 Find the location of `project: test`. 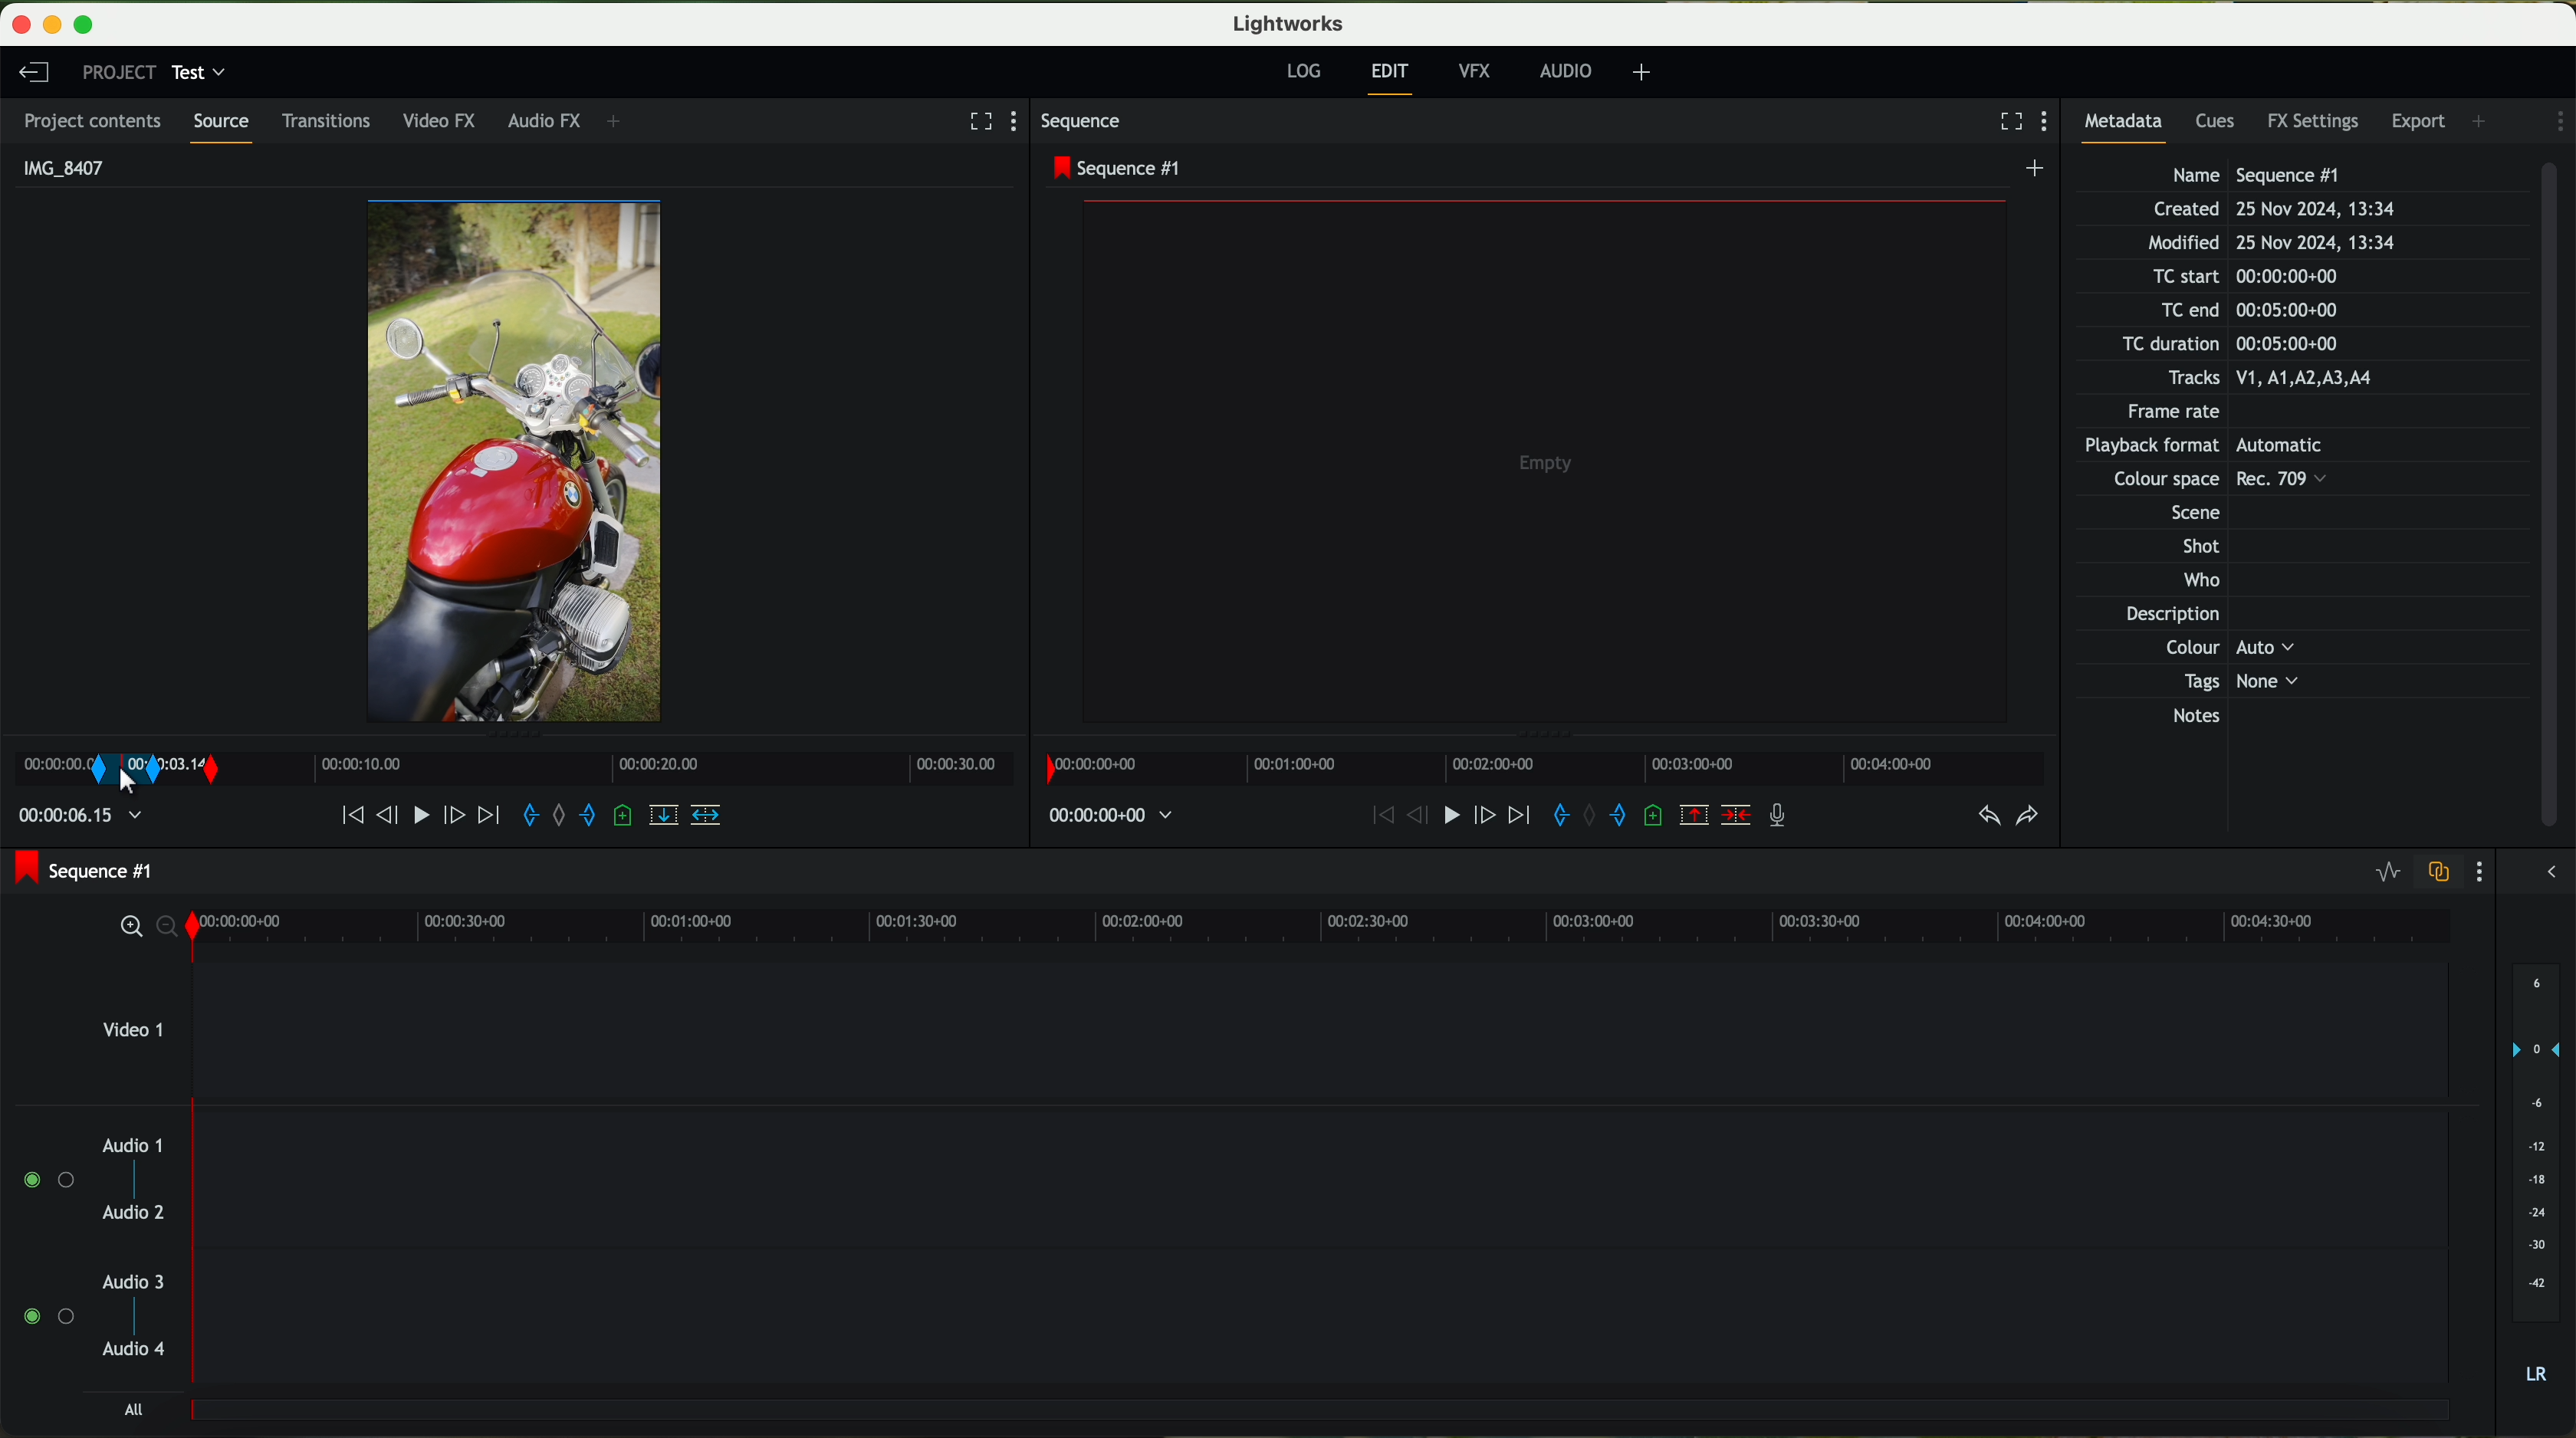

project: test is located at coordinates (153, 73).